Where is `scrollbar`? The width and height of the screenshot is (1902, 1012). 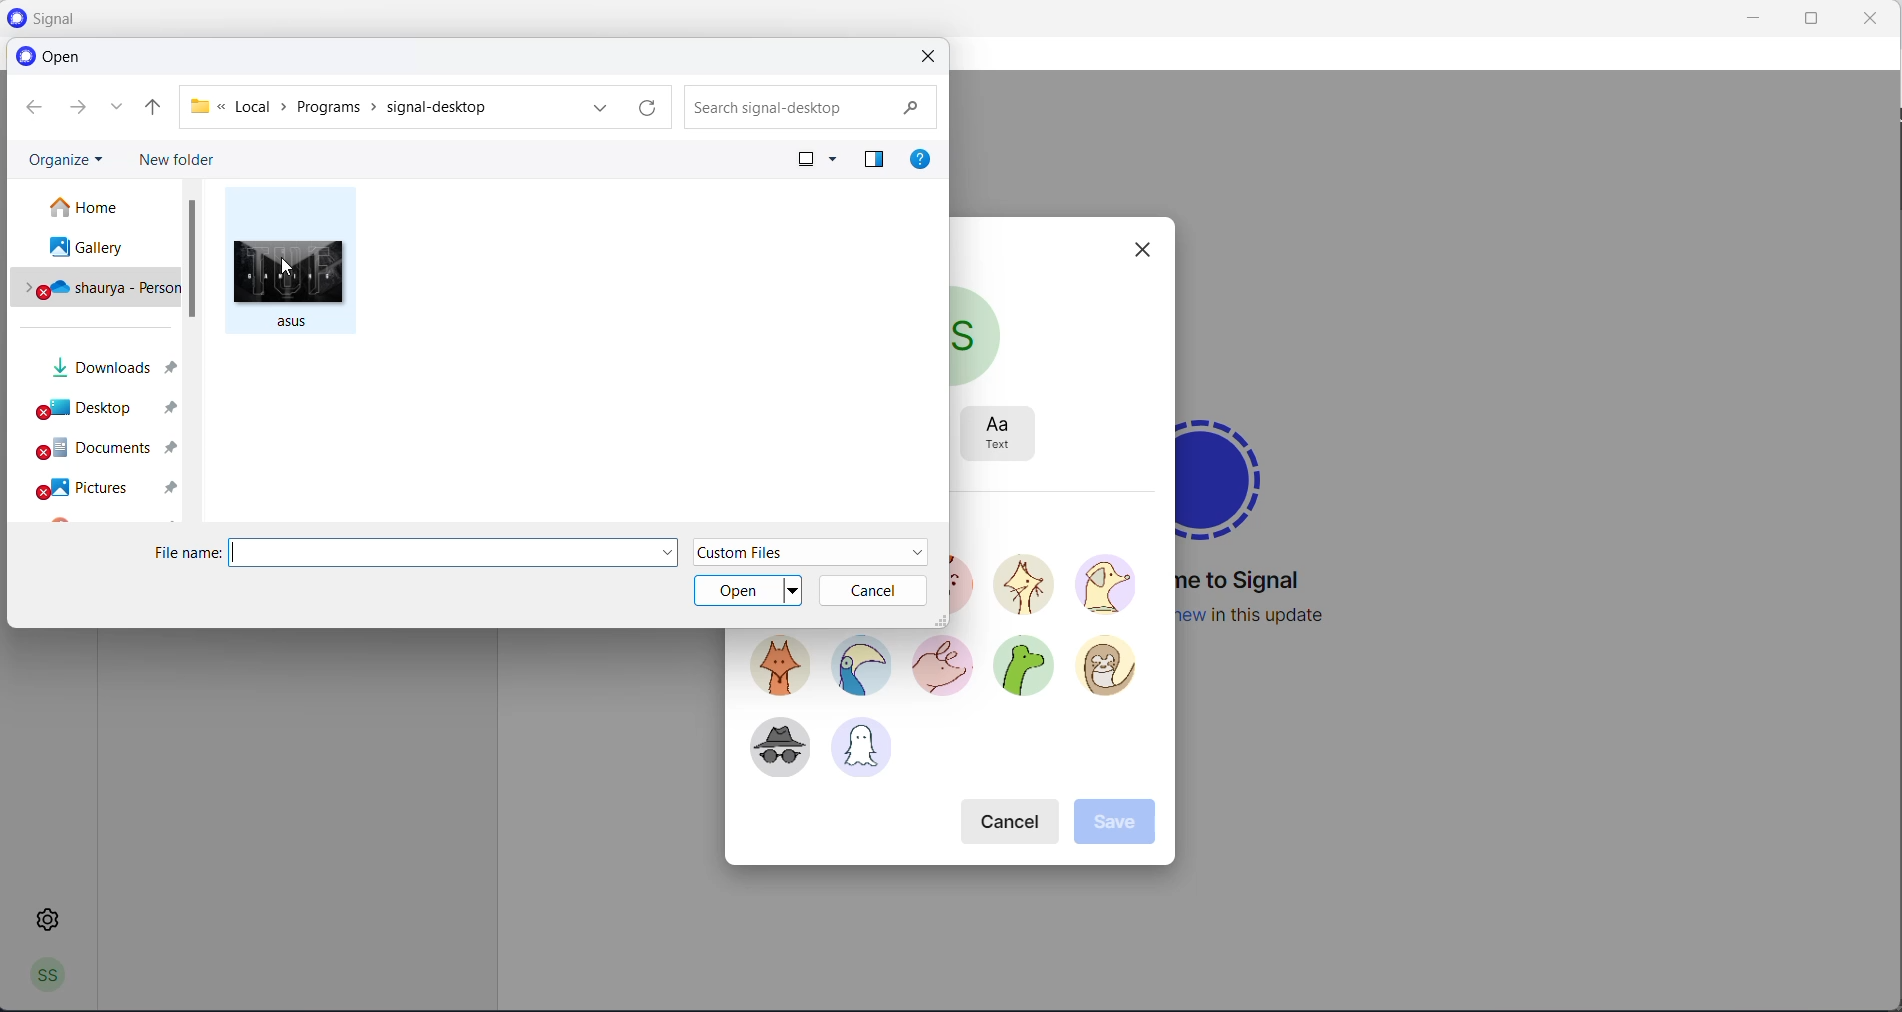 scrollbar is located at coordinates (197, 262).